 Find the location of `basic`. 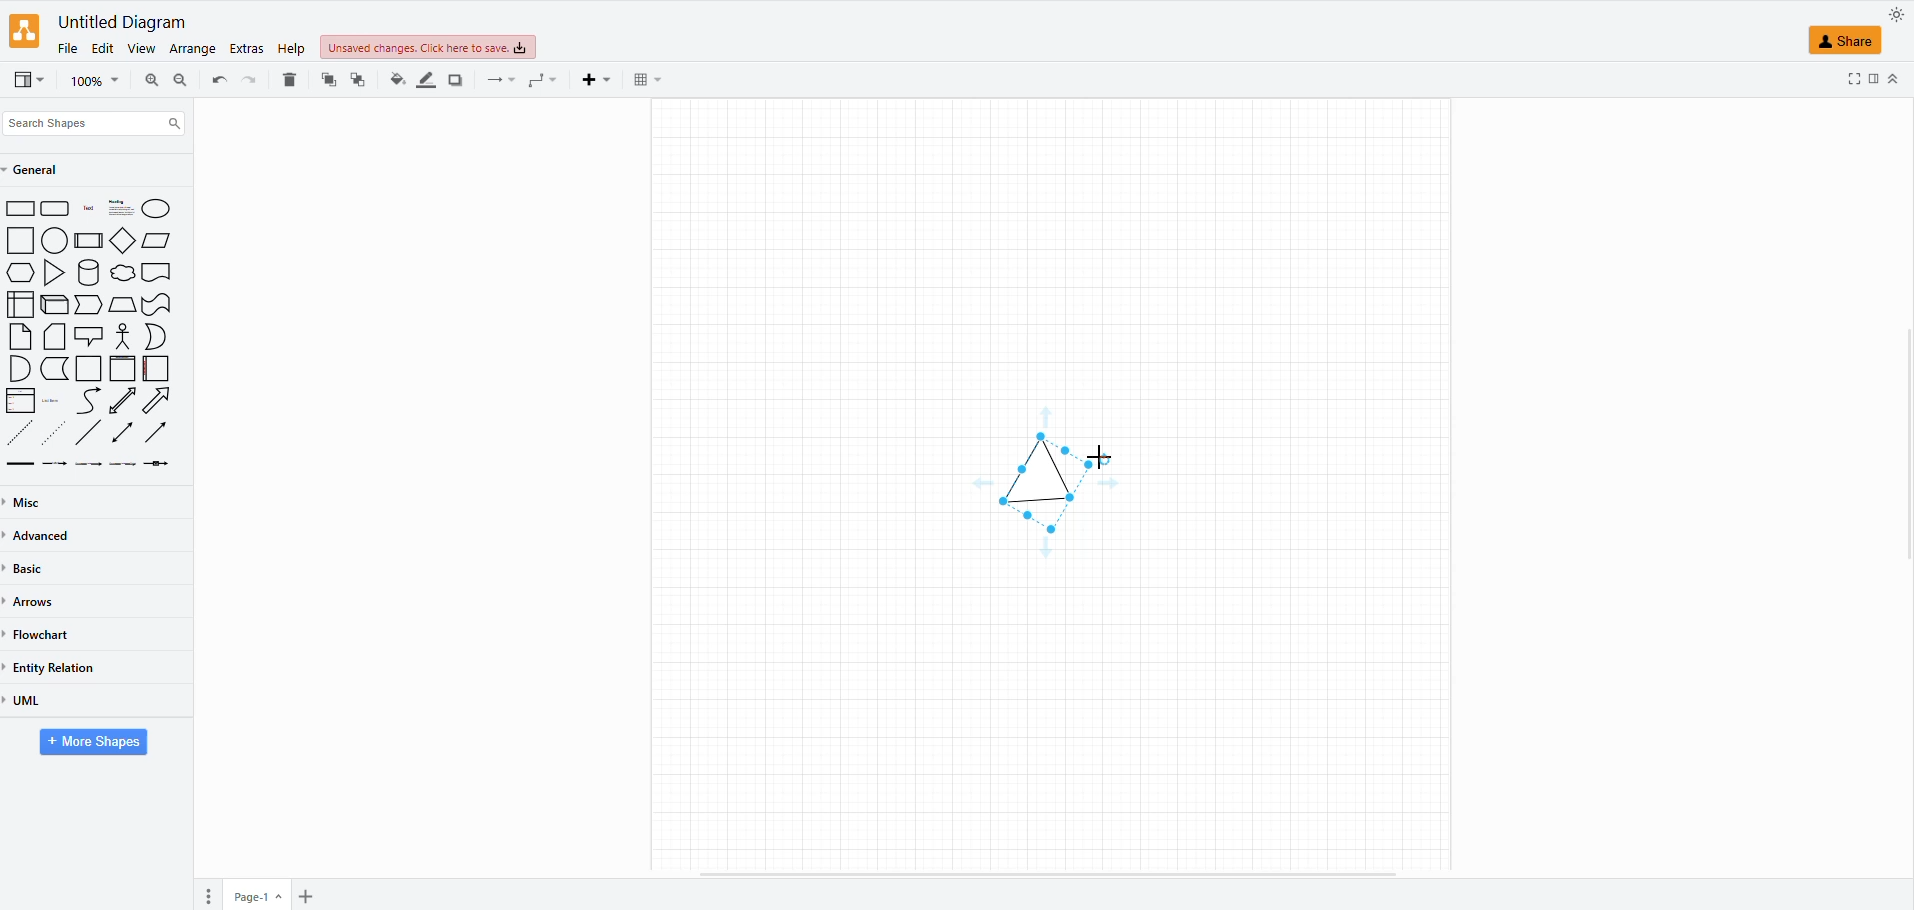

basic is located at coordinates (33, 572).